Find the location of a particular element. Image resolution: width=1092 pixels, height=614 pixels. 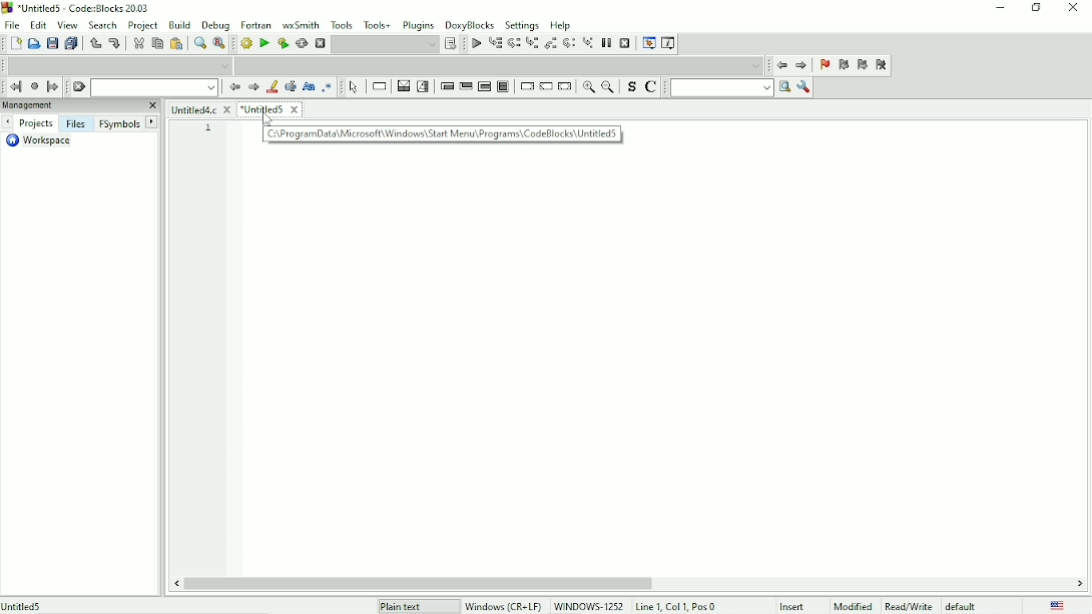

Various info is located at coordinates (668, 43).